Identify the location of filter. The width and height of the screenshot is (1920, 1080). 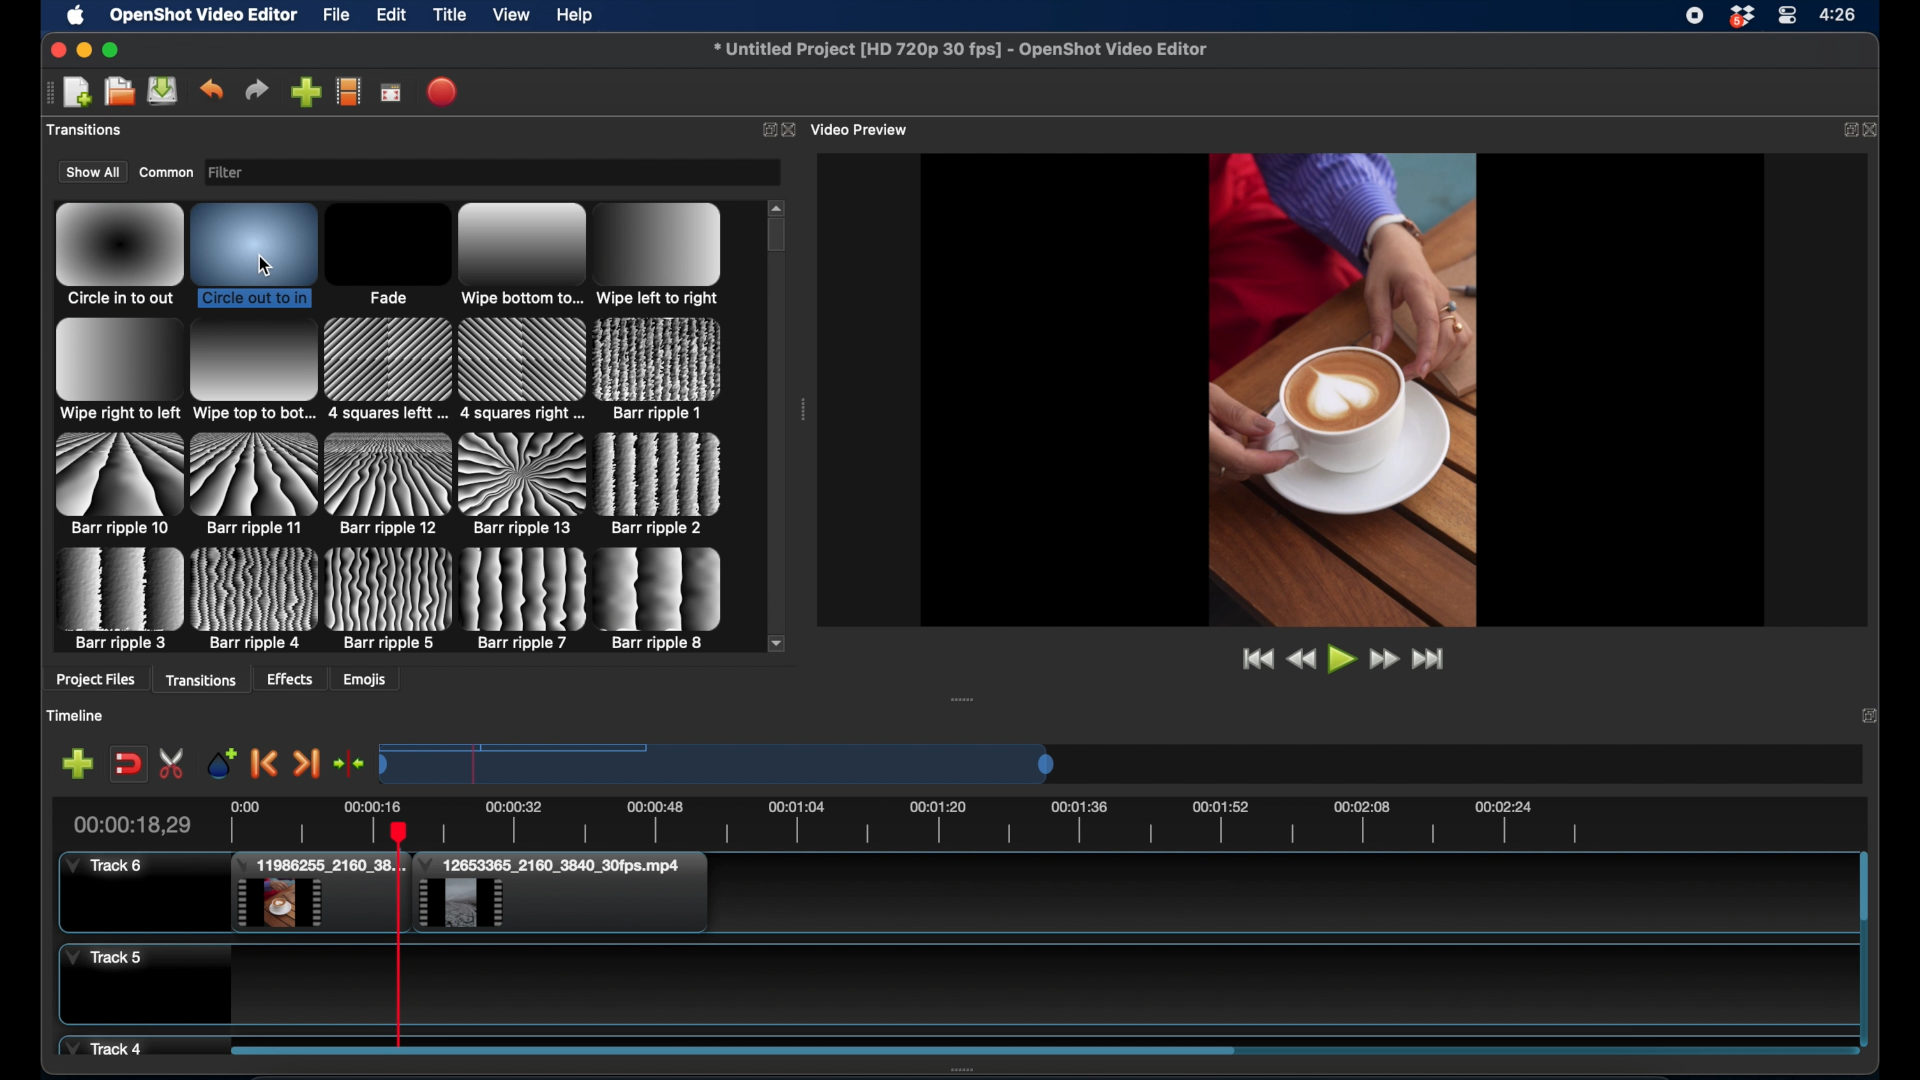
(259, 173).